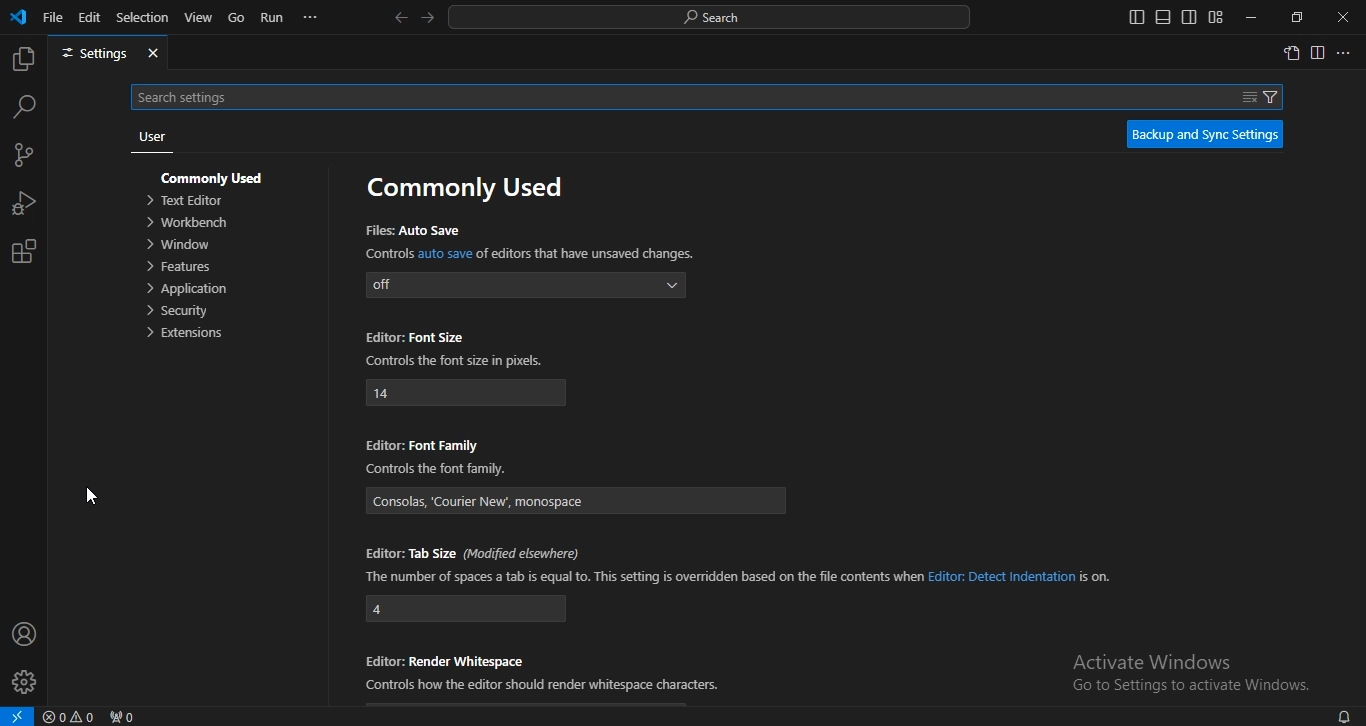  What do you see at coordinates (1262, 95) in the screenshot?
I see `filter` at bounding box center [1262, 95].